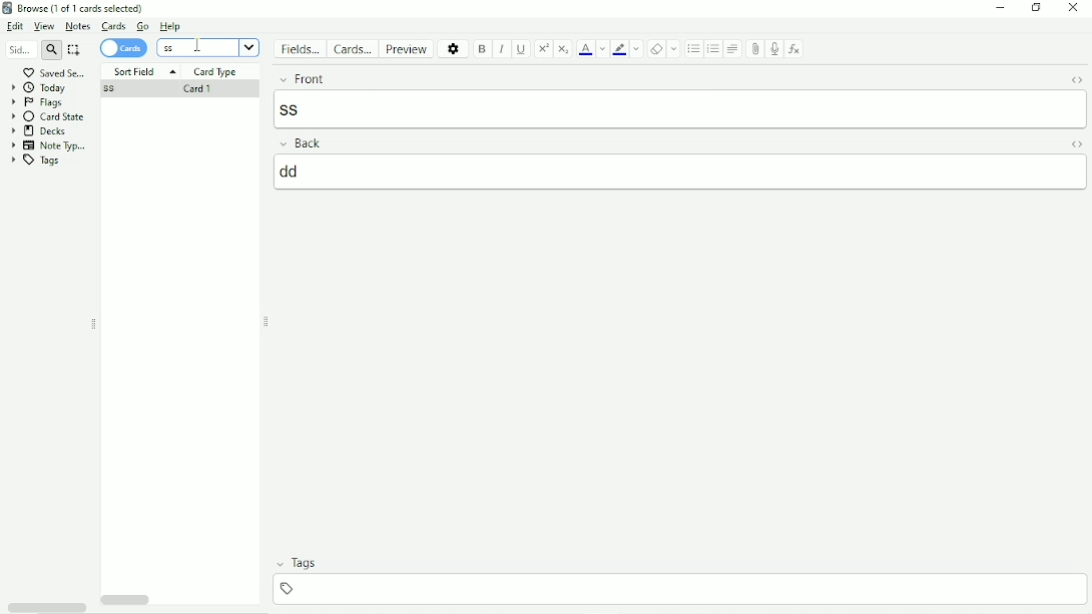  What do you see at coordinates (454, 48) in the screenshot?
I see `Options` at bounding box center [454, 48].